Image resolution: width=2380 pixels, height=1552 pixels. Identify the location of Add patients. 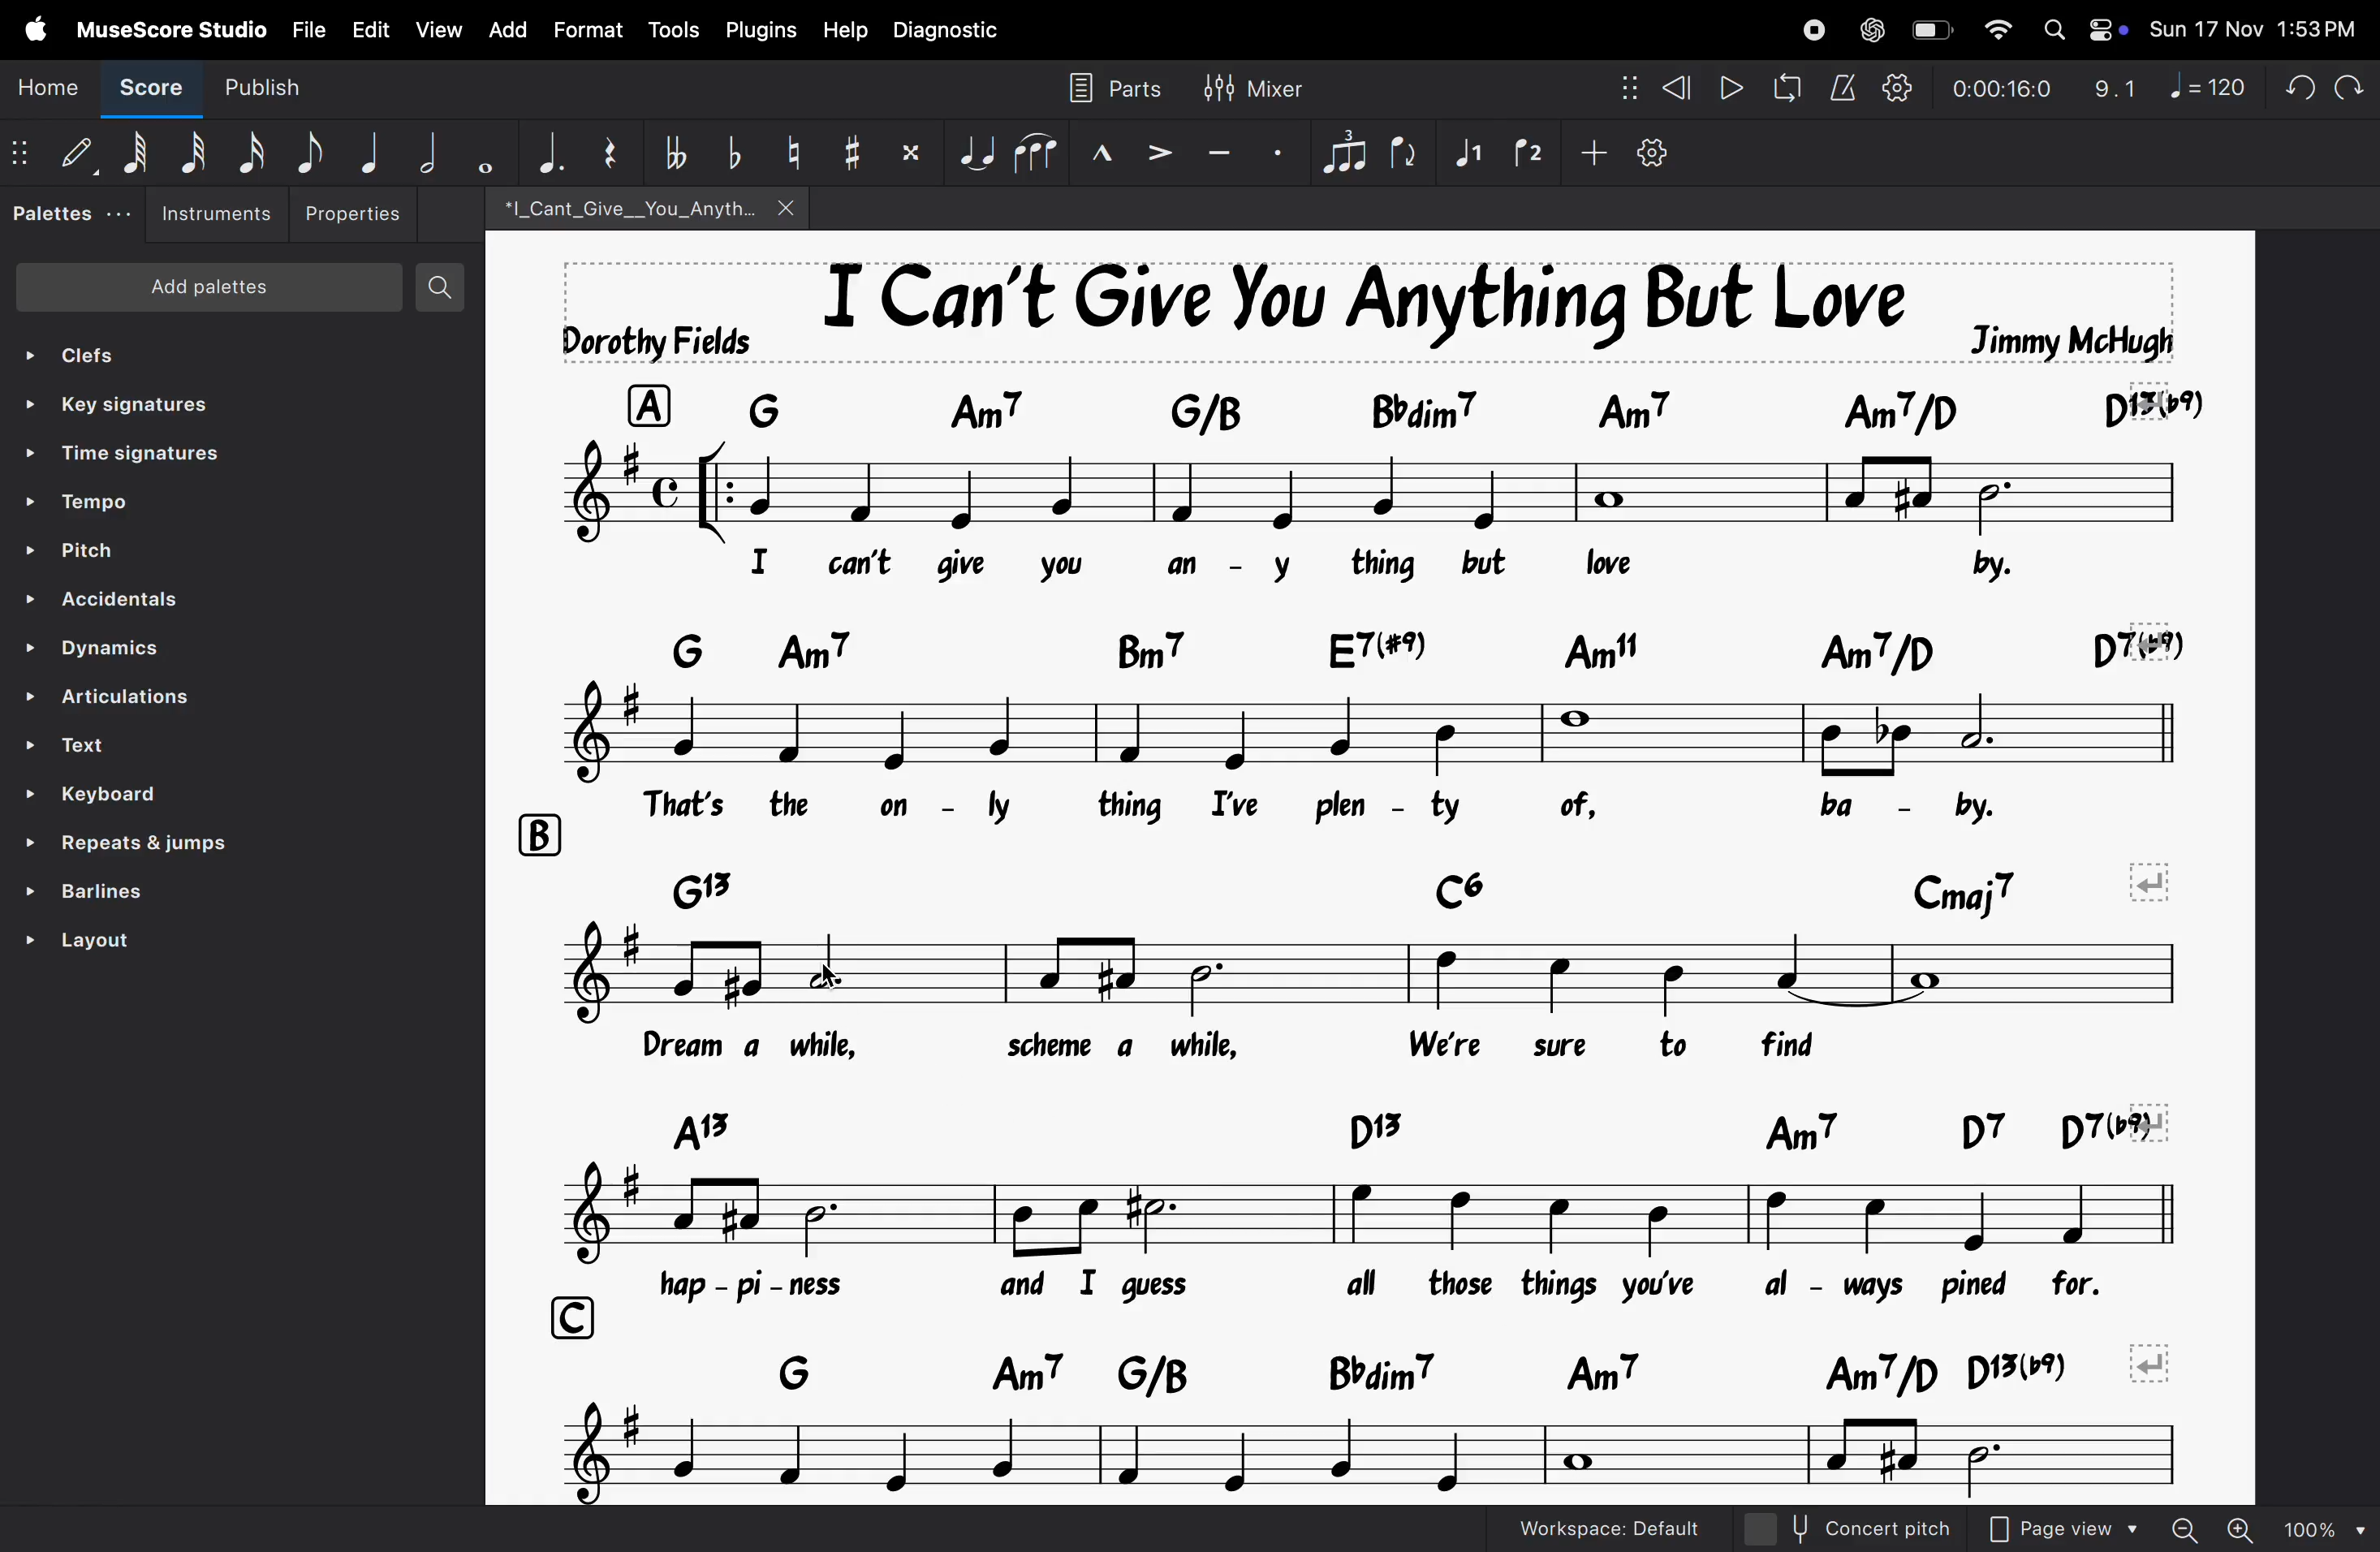
(210, 287).